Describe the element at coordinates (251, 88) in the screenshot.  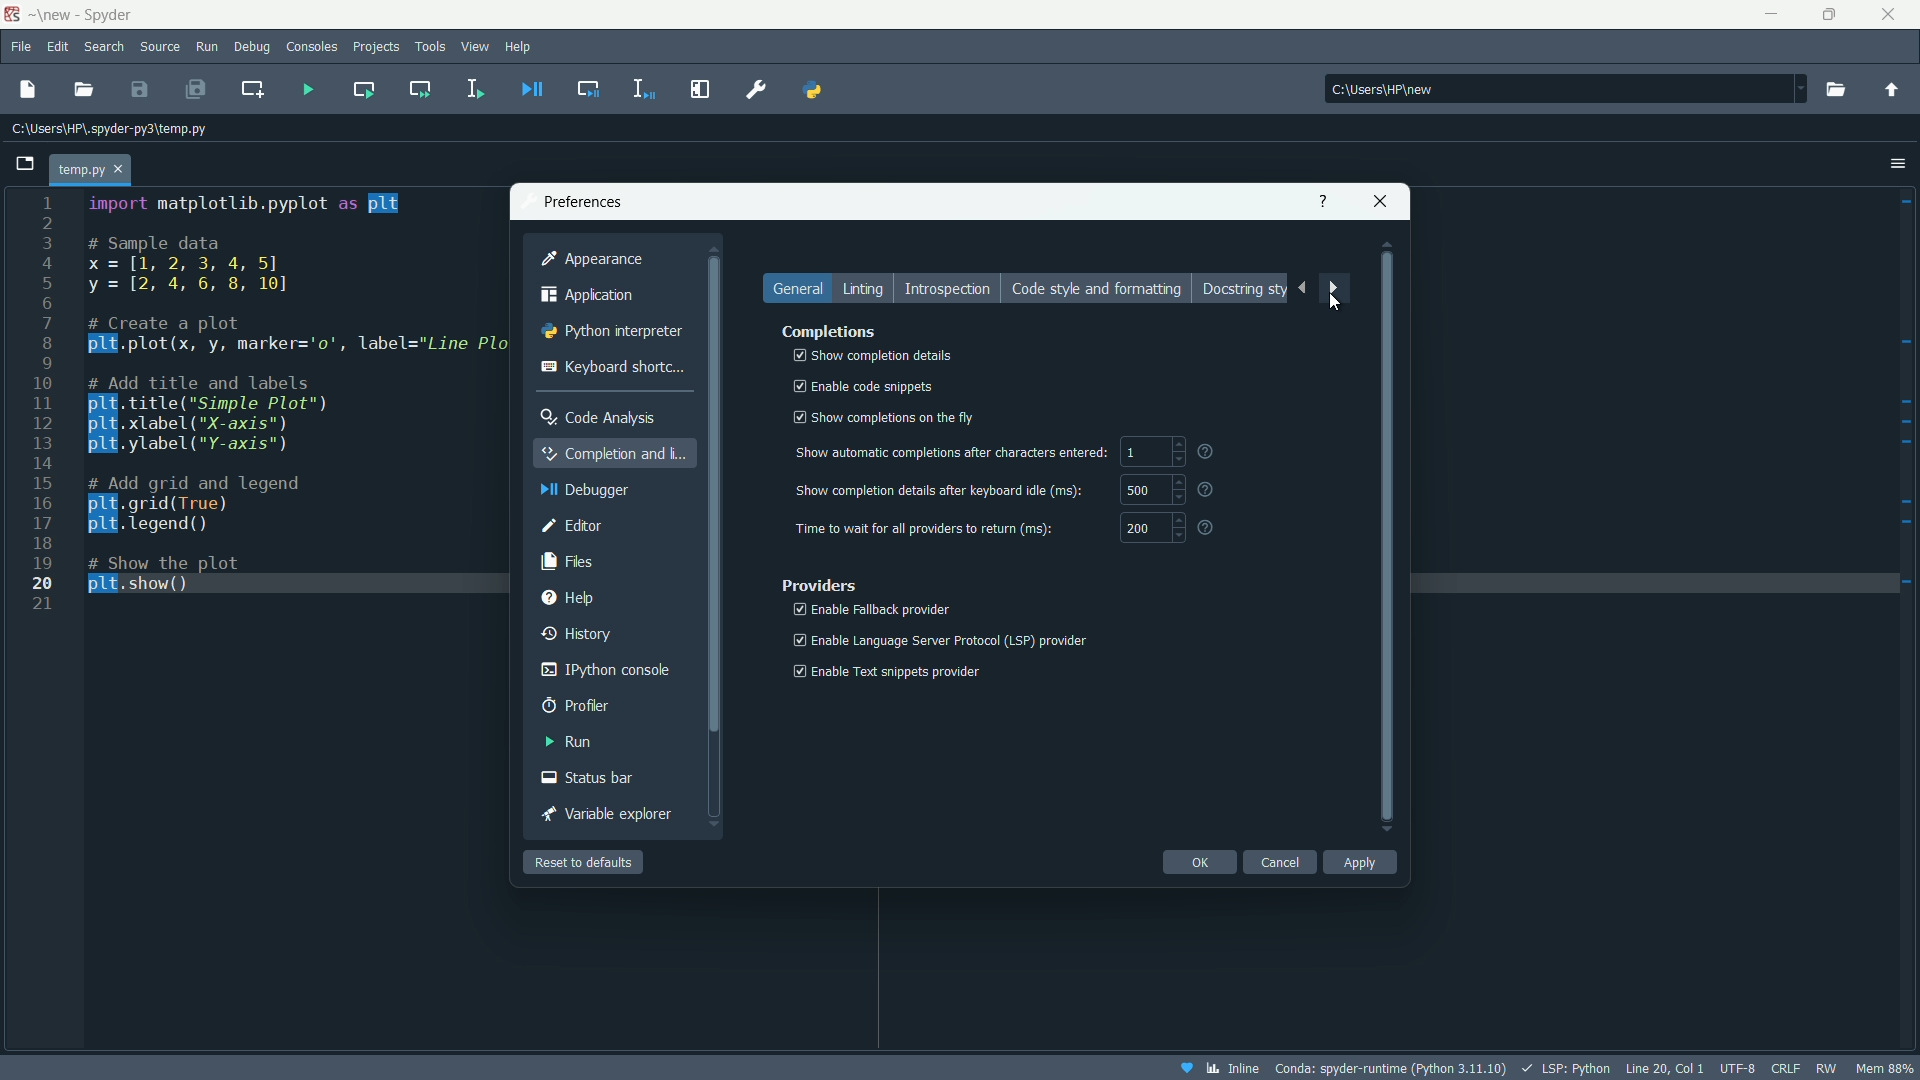
I see `add cell to current line` at that location.